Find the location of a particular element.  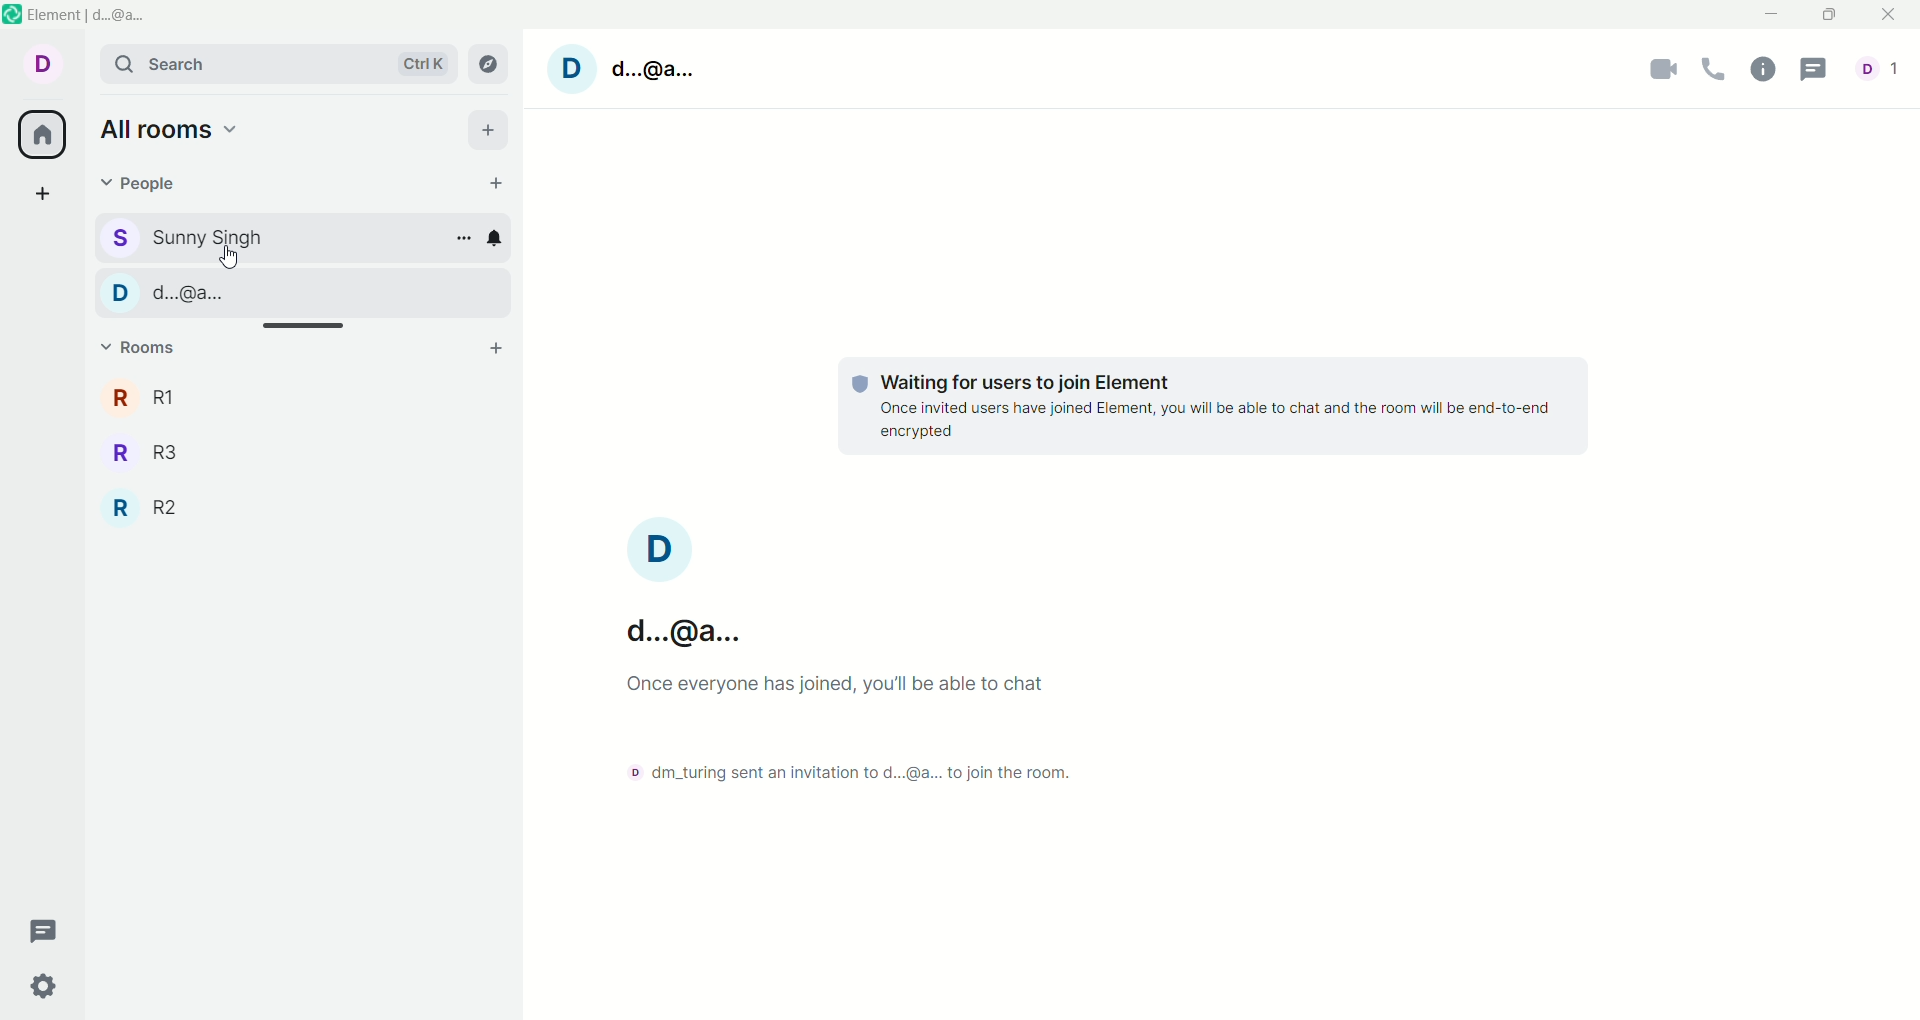

video call is located at coordinates (1655, 72).